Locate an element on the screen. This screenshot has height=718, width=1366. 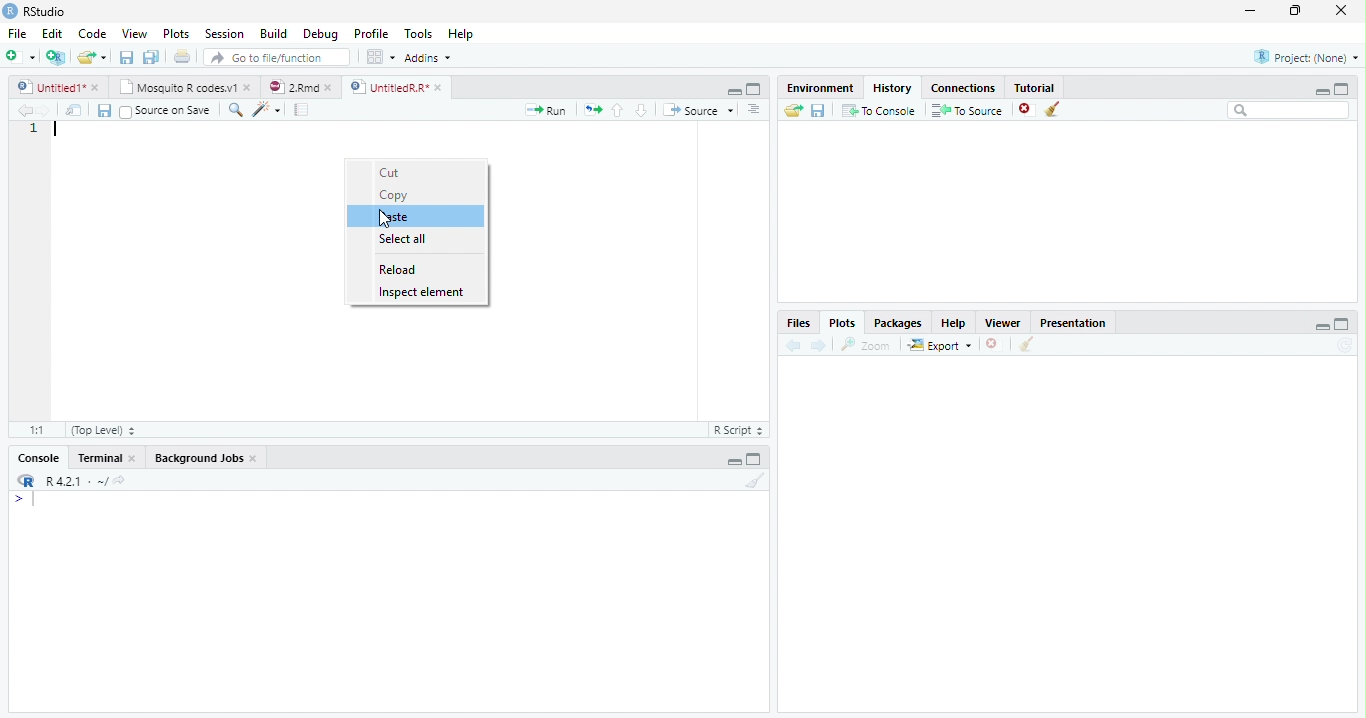
Plots is located at coordinates (175, 32).